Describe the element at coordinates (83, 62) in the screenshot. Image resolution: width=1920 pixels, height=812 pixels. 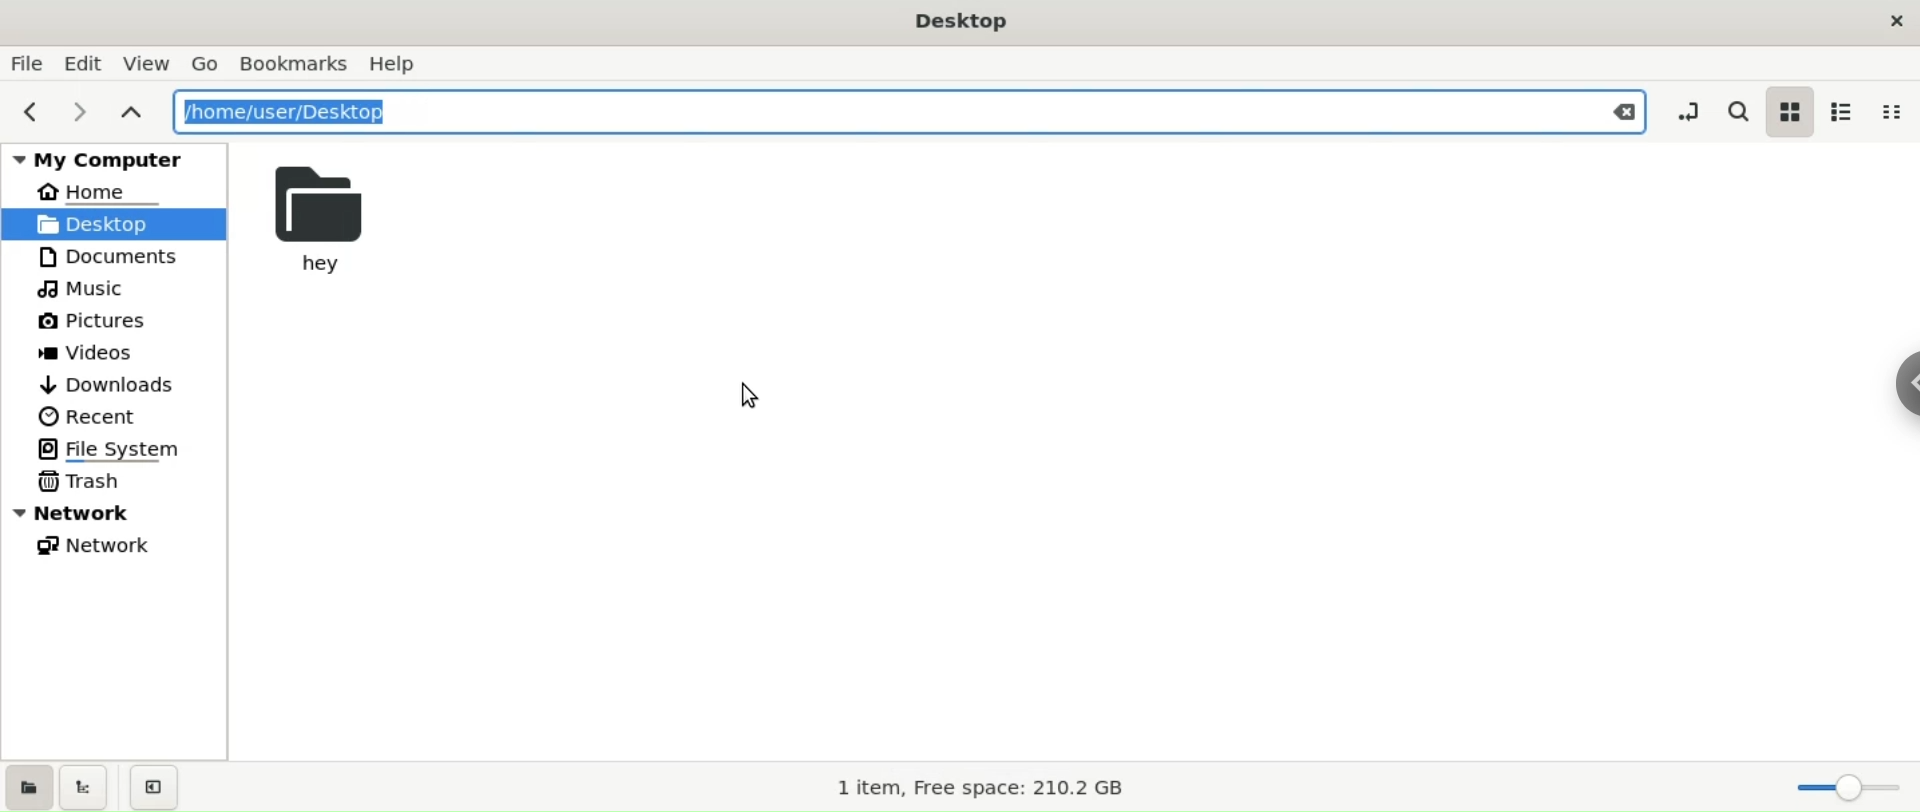
I see `edit` at that location.